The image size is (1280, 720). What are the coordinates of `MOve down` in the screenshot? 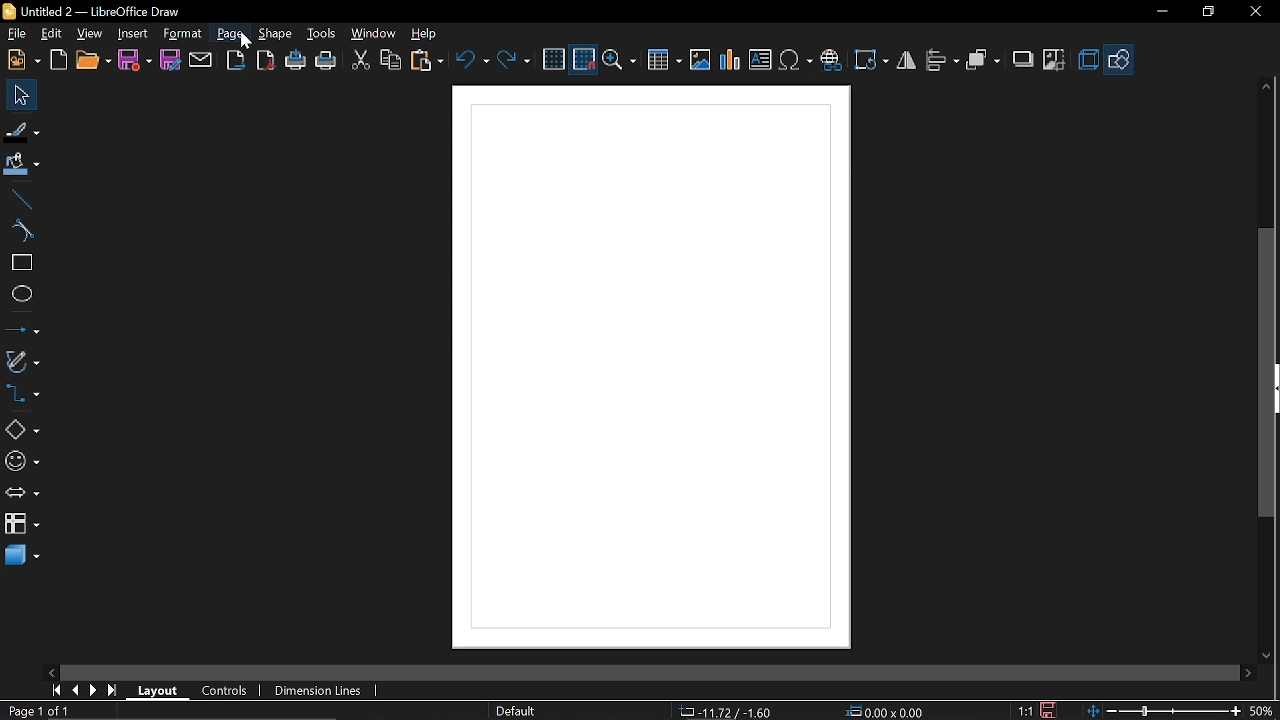 It's located at (1264, 654).